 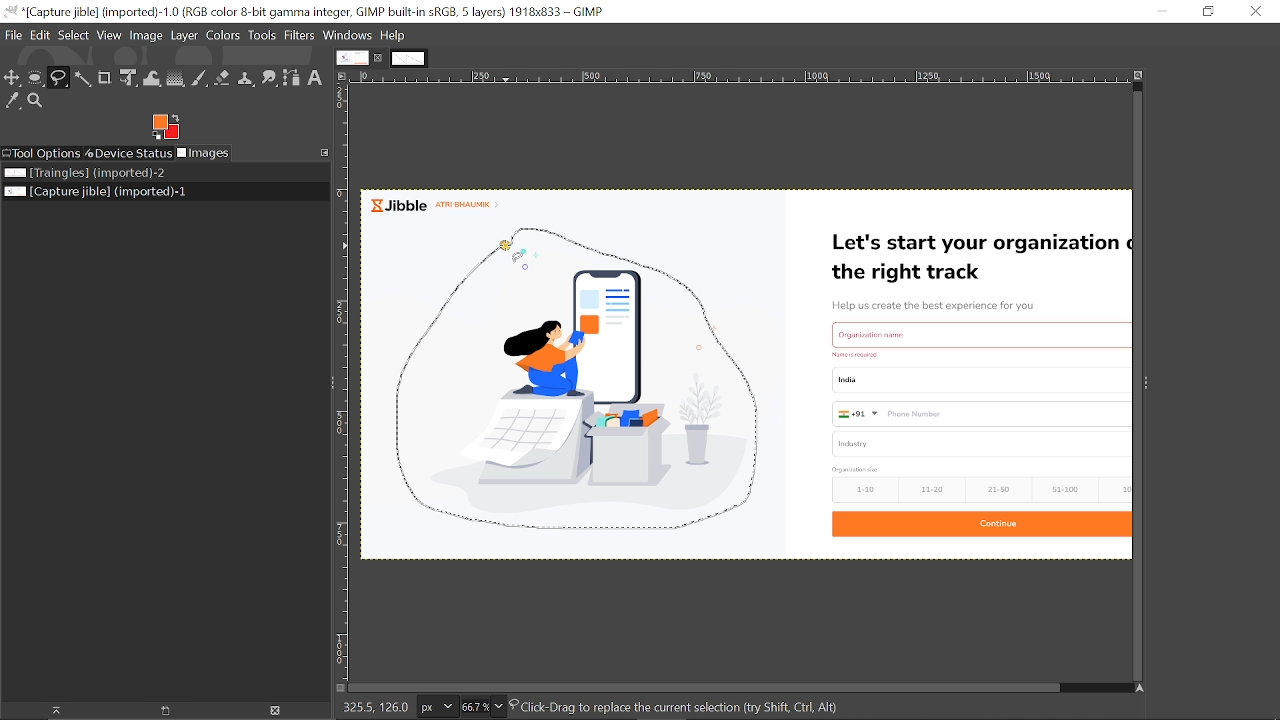 What do you see at coordinates (36, 79) in the screenshot?
I see `Ellipse select tool` at bounding box center [36, 79].